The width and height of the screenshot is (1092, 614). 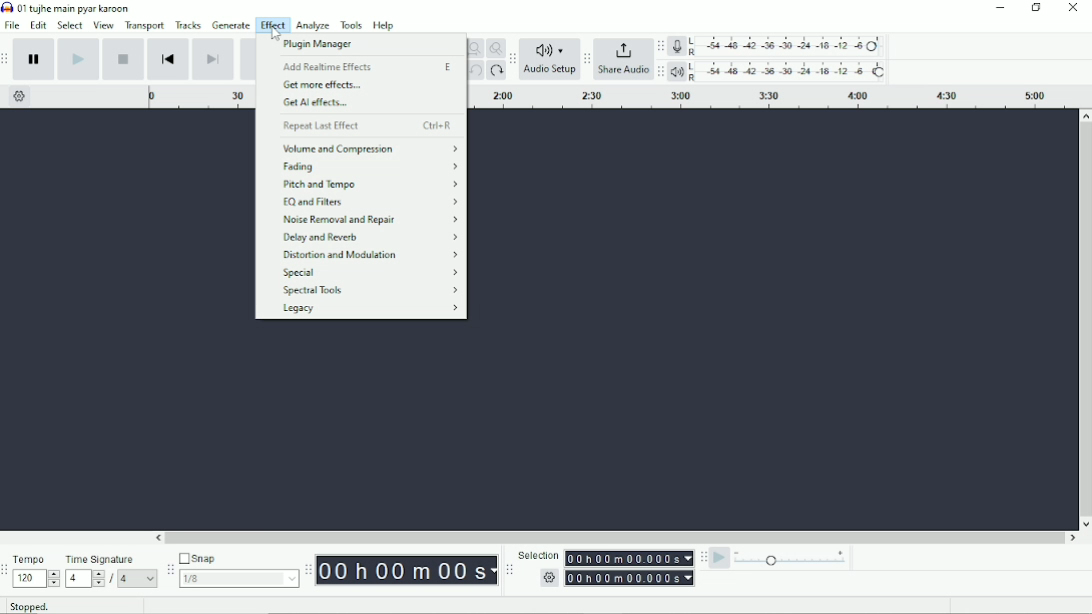 What do you see at coordinates (200, 97) in the screenshot?
I see `Timeline` at bounding box center [200, 97].